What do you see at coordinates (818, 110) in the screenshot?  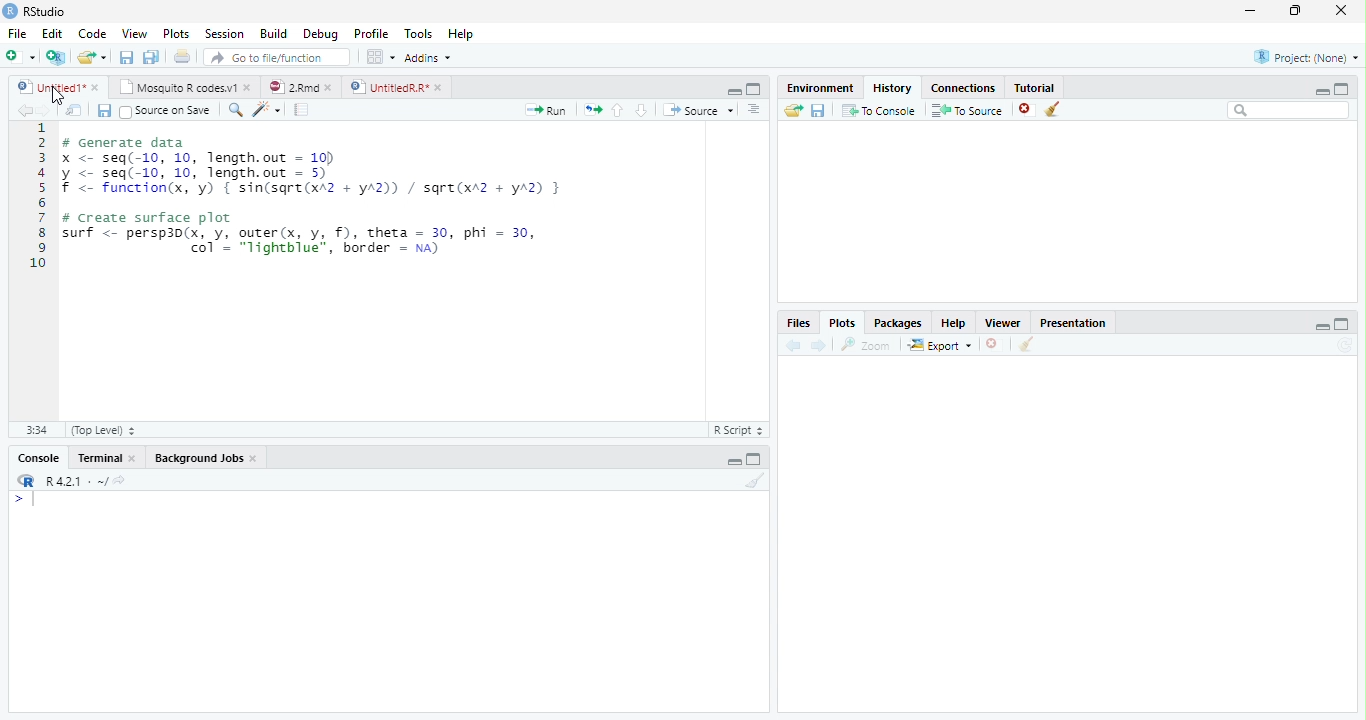 I see `Save history into a file` at bounding box center [818, 110].